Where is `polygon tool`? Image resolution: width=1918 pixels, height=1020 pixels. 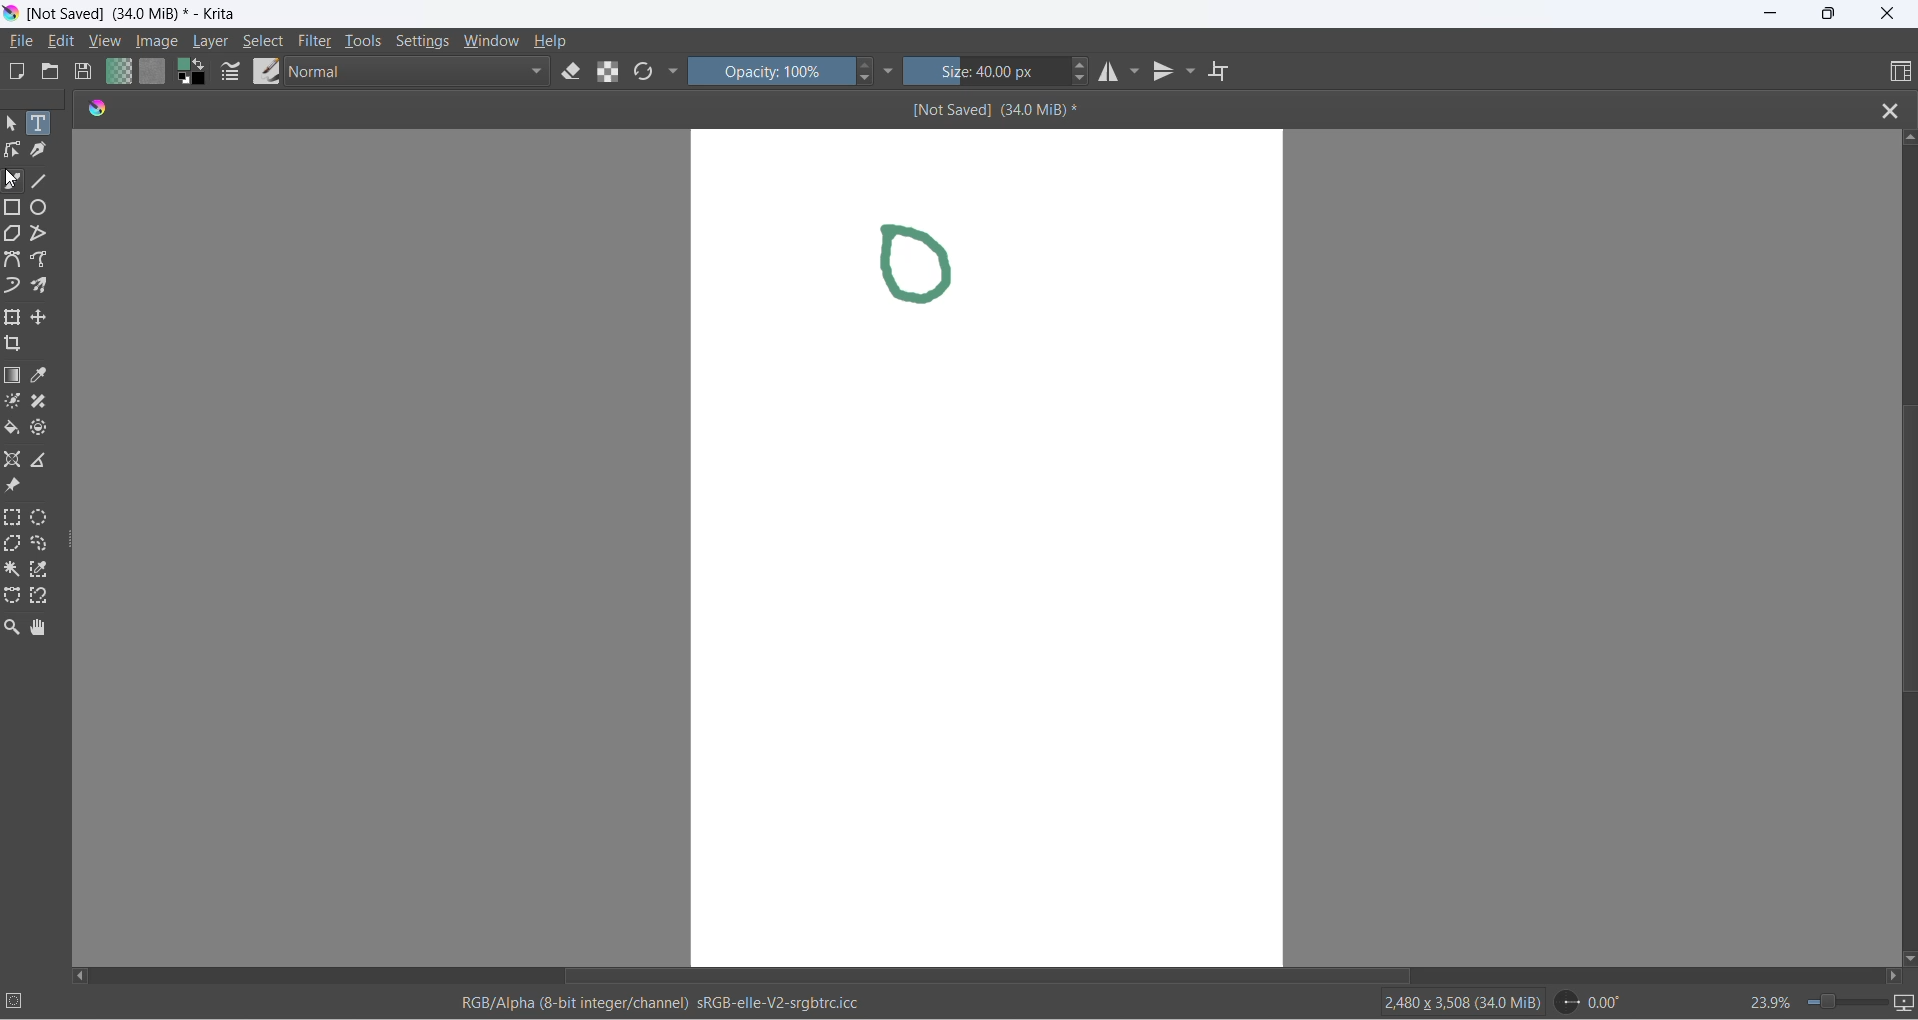
polygon tool is located at coordinates (13, 235).